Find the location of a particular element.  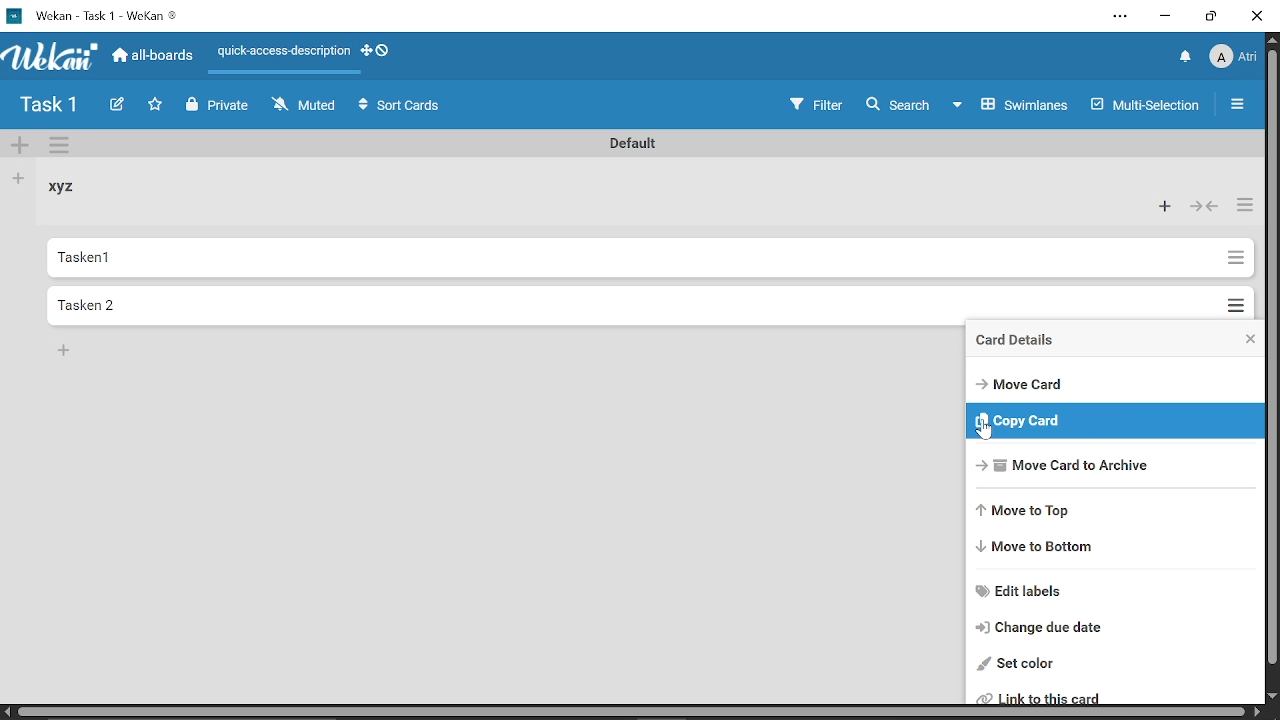

Scroller is located at coordinates (1272, 376).